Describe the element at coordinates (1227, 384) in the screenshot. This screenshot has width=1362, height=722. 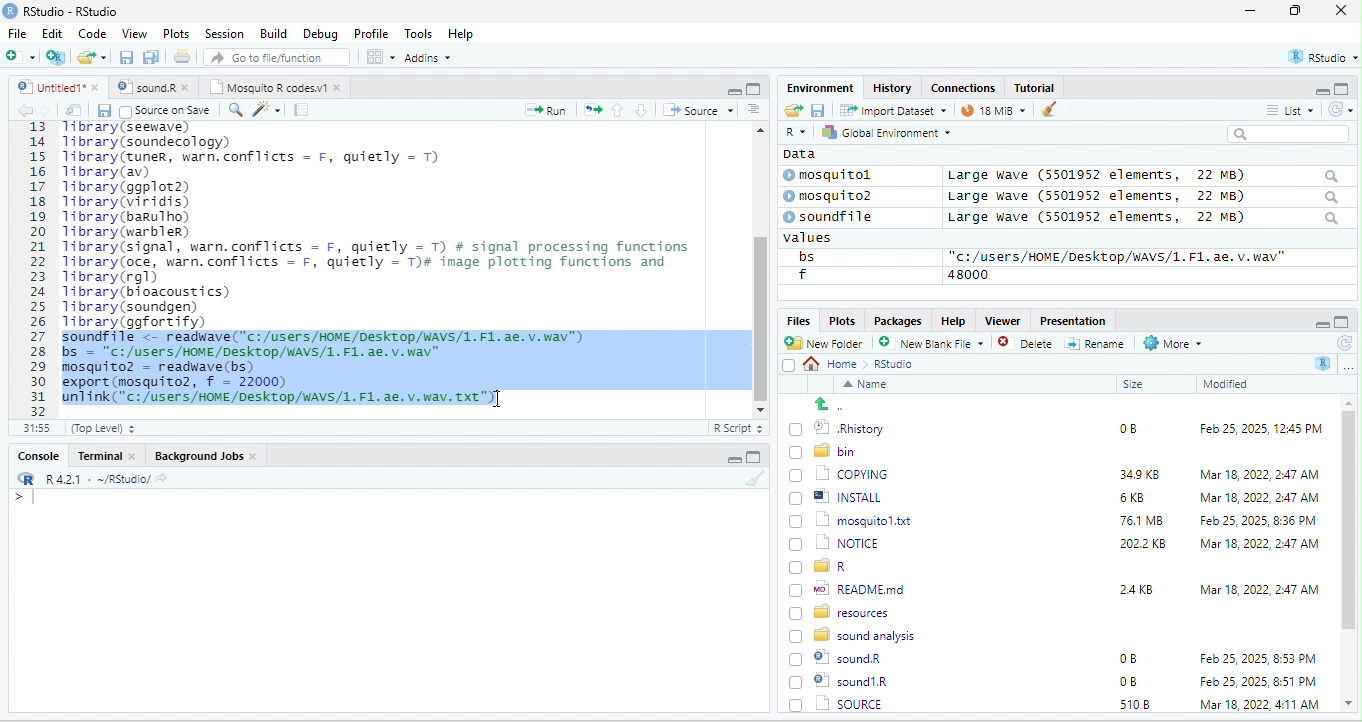
I see `Modified` at that location.